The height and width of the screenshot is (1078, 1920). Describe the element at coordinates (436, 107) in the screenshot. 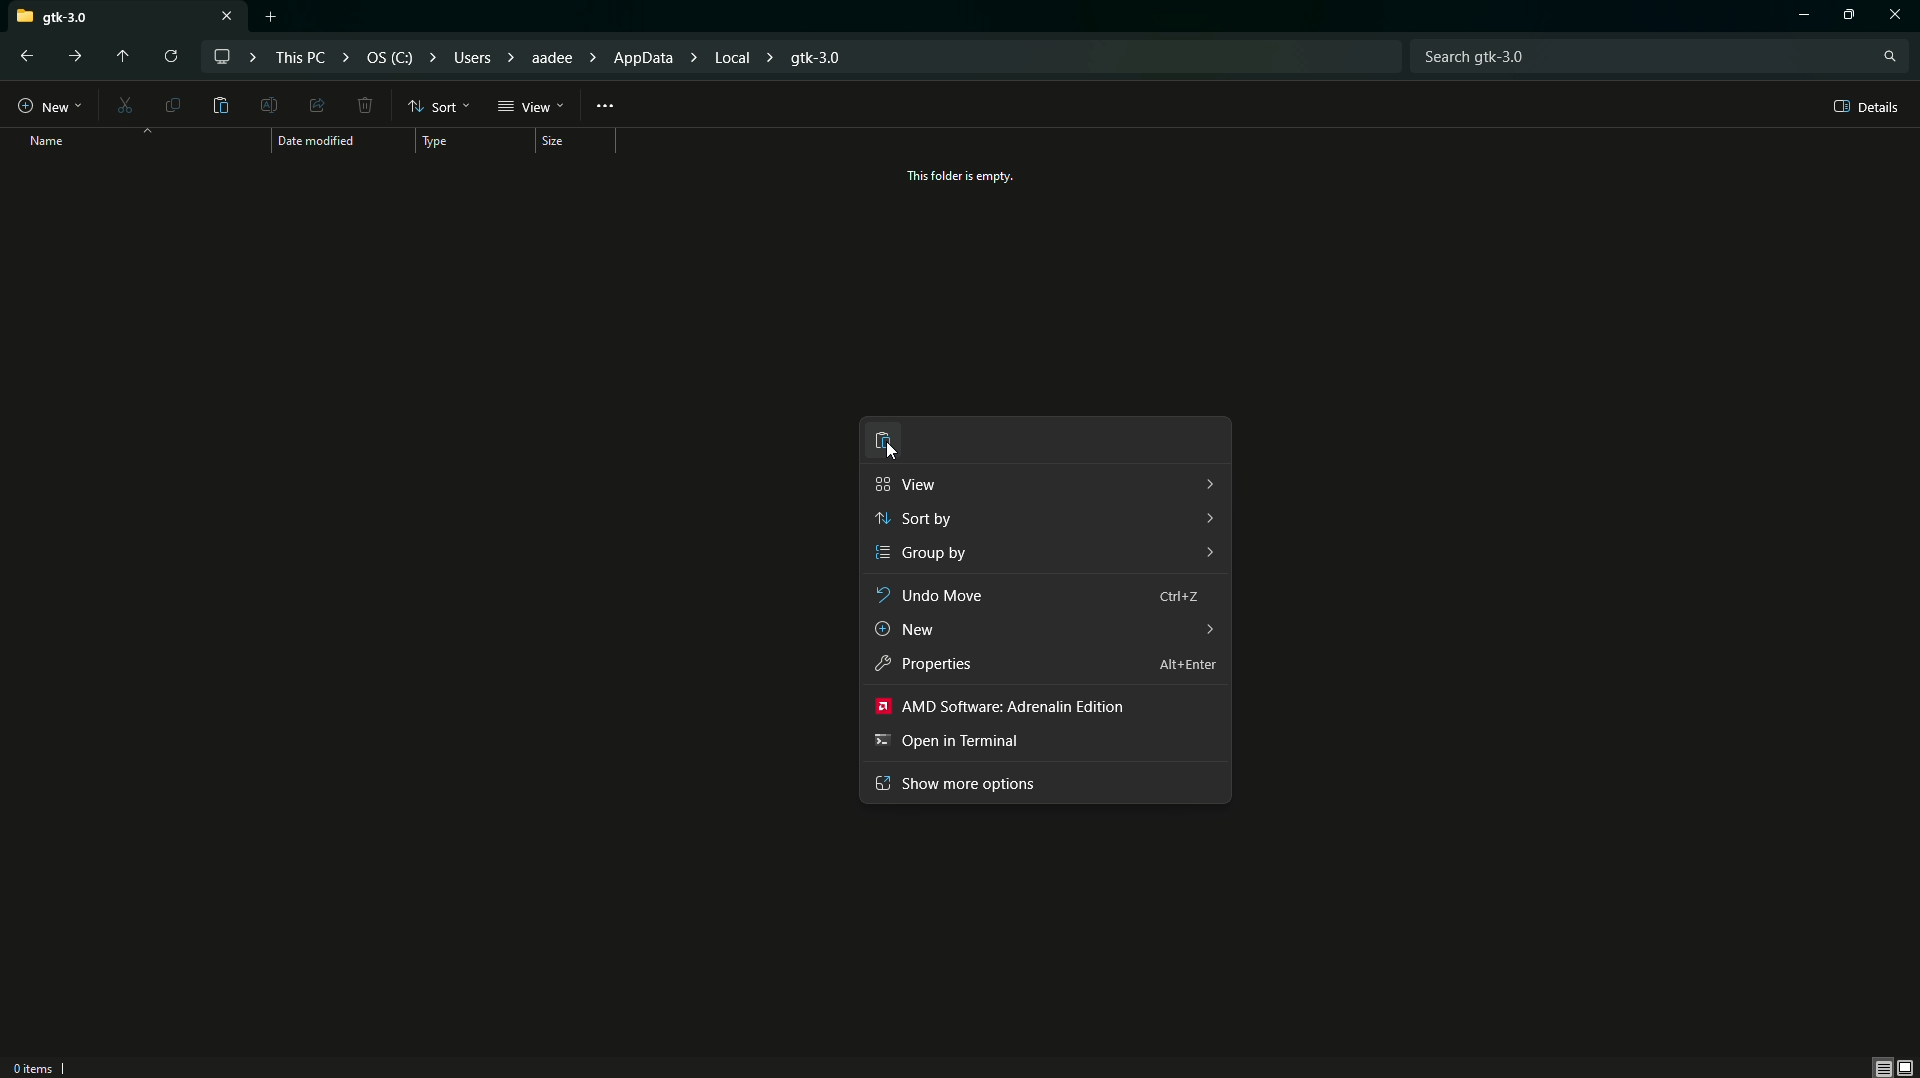

I see `Sort` at that location.